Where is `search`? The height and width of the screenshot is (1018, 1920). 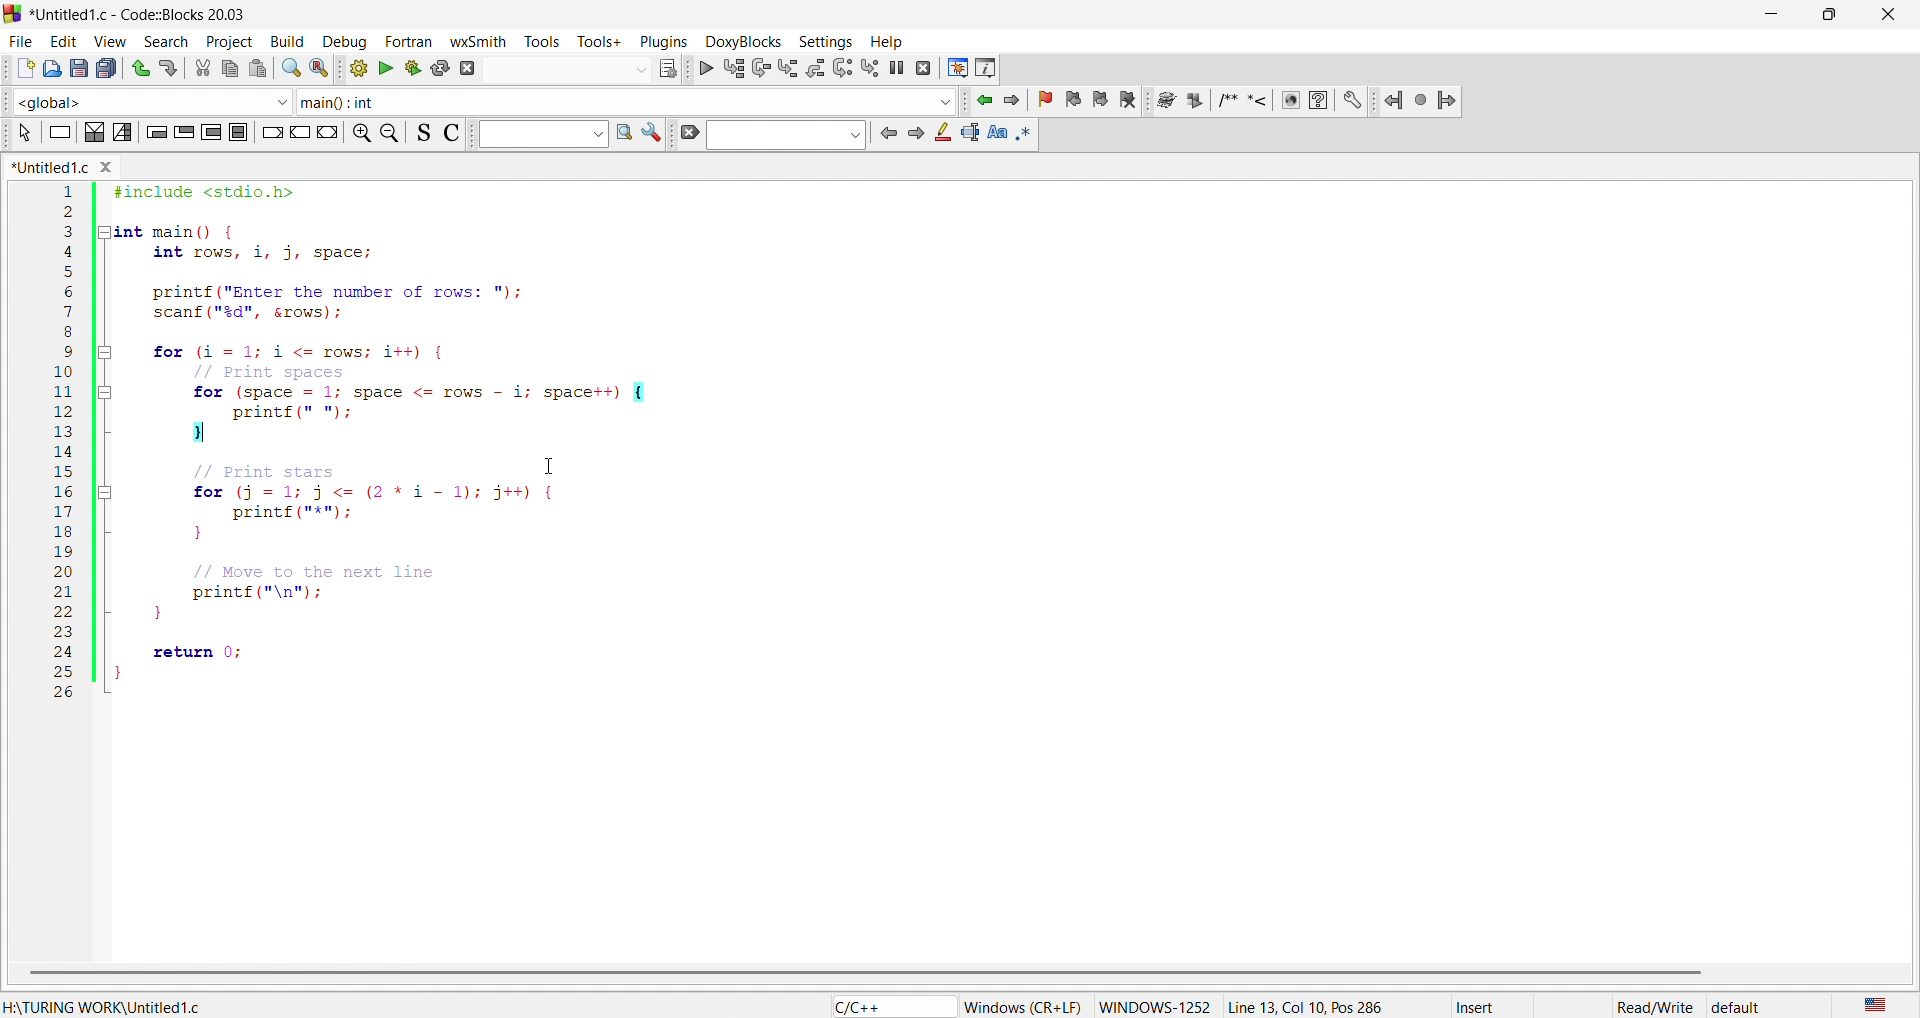
search is located at coordinates (290, 70).